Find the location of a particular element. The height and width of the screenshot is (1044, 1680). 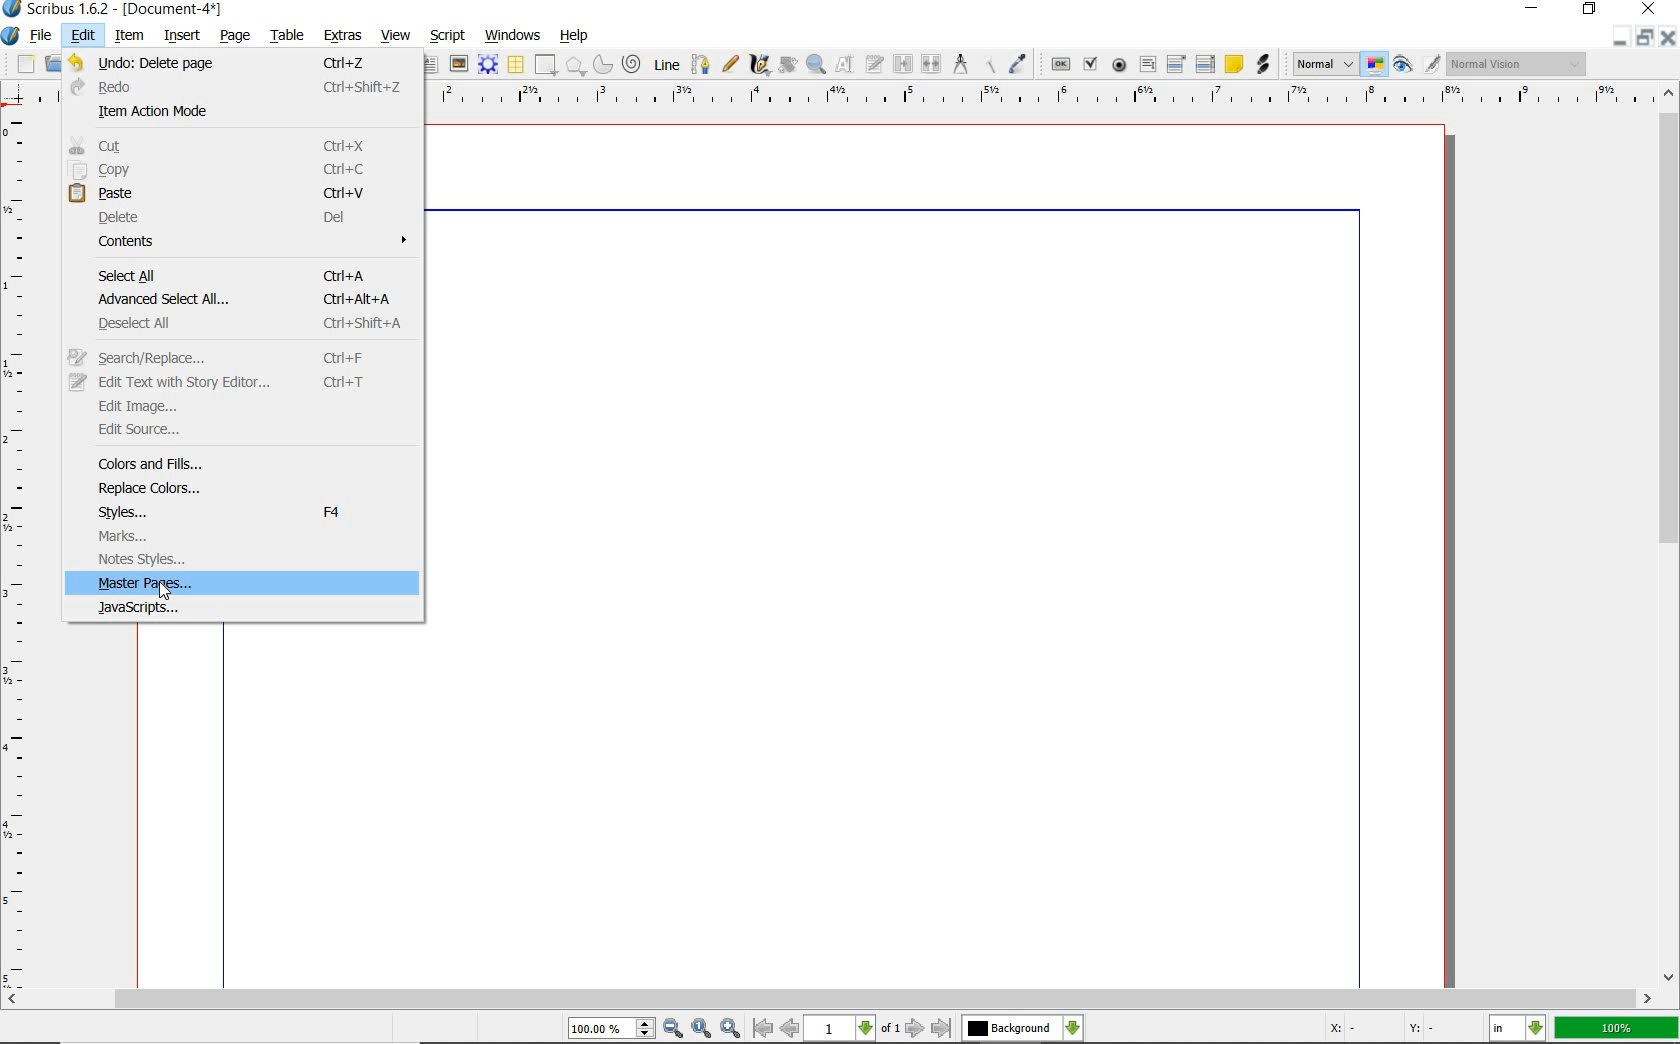

100.00% is located at coordinates (613, 1029).